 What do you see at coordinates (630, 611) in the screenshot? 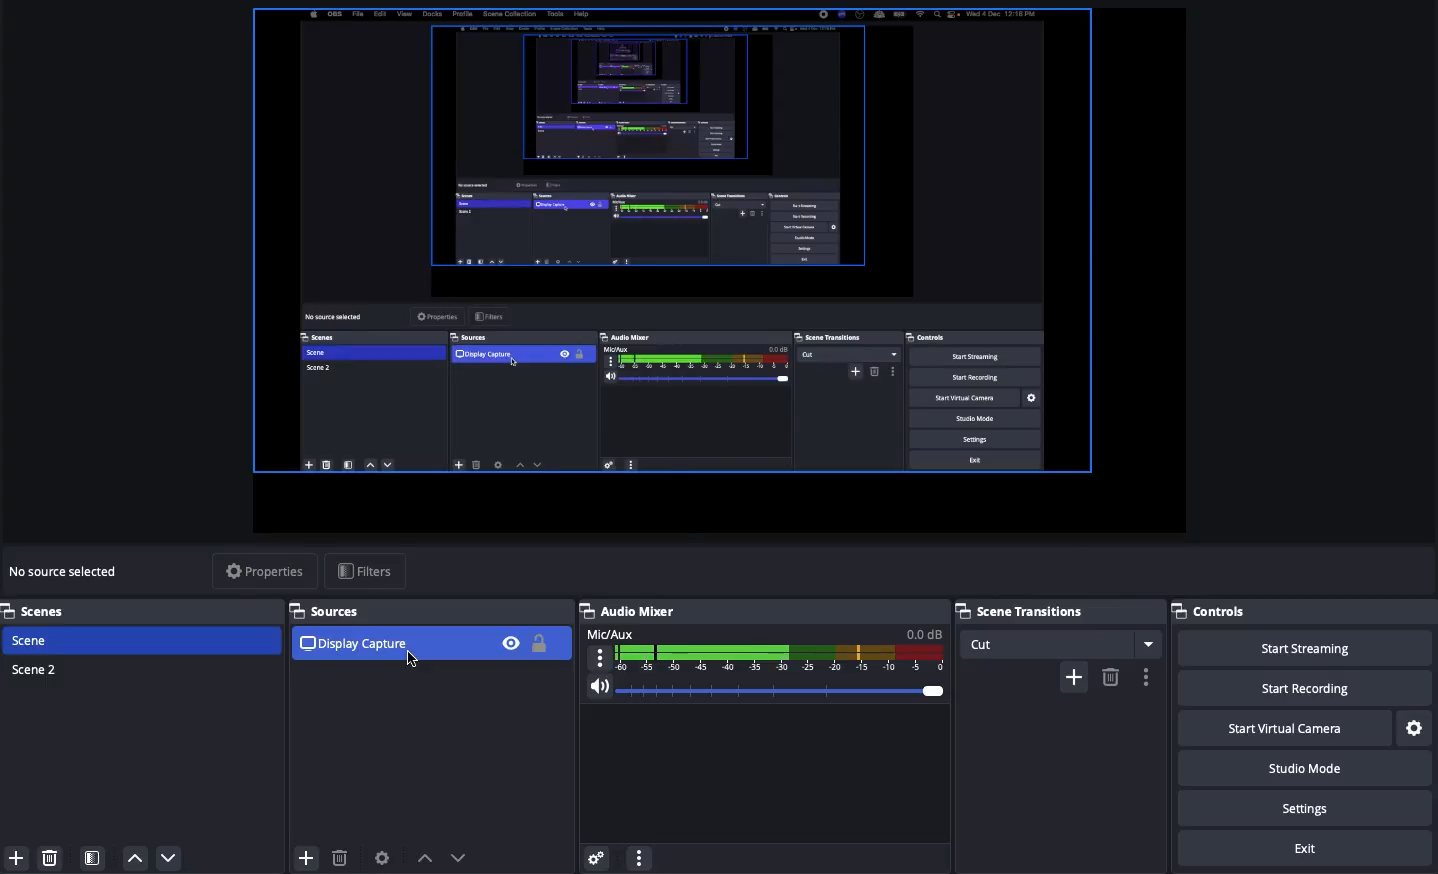
I see `Audio mixer` at bounding box center [630, 611].